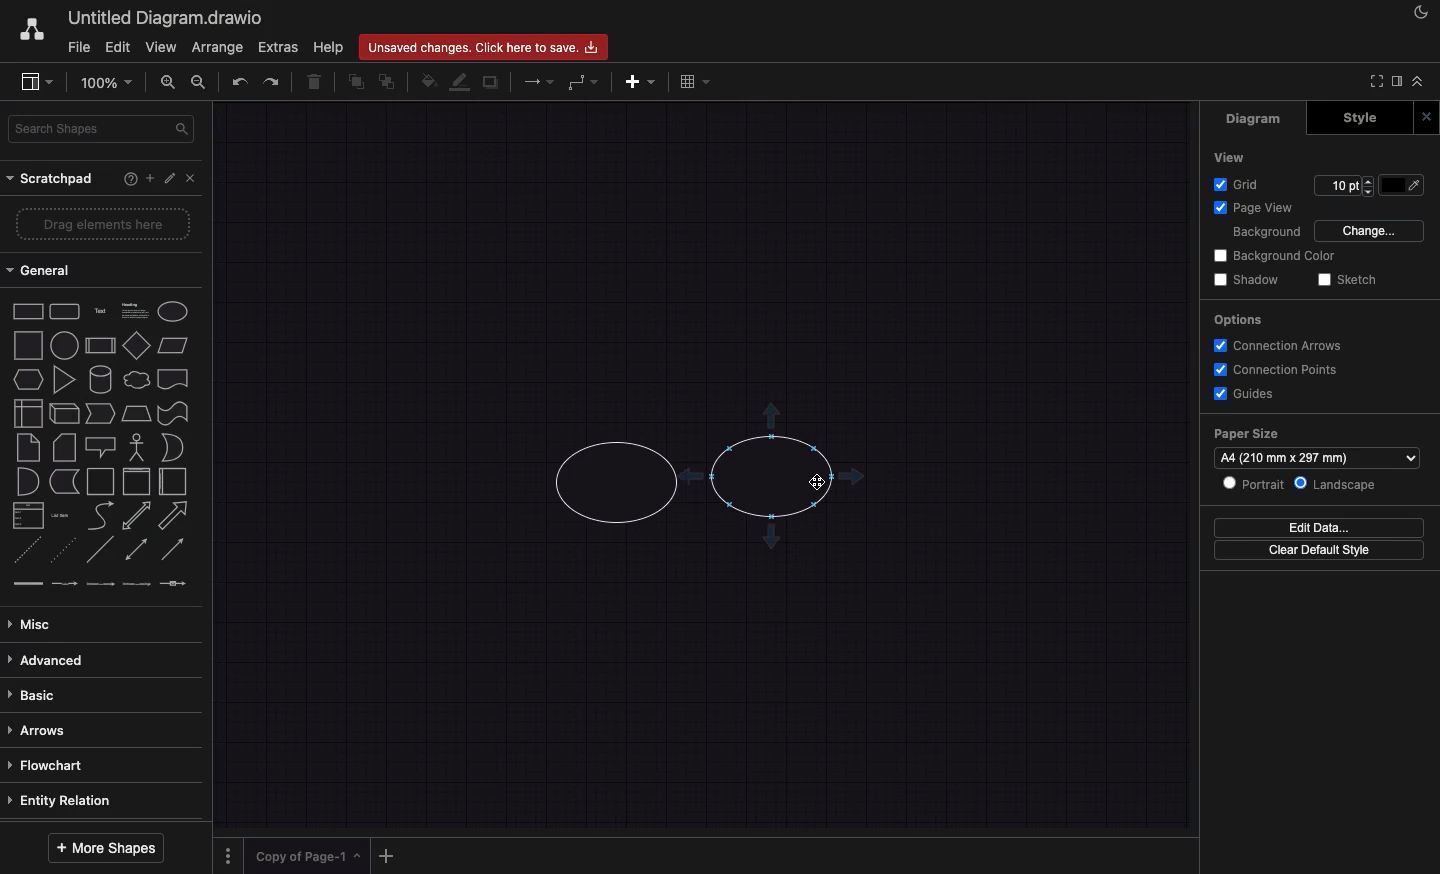 The height and width of the screenshot is (874, 1440). What do you see at coordinates (149, 178) in the screenshot?
I see `add` at bounding box center [149, 178].